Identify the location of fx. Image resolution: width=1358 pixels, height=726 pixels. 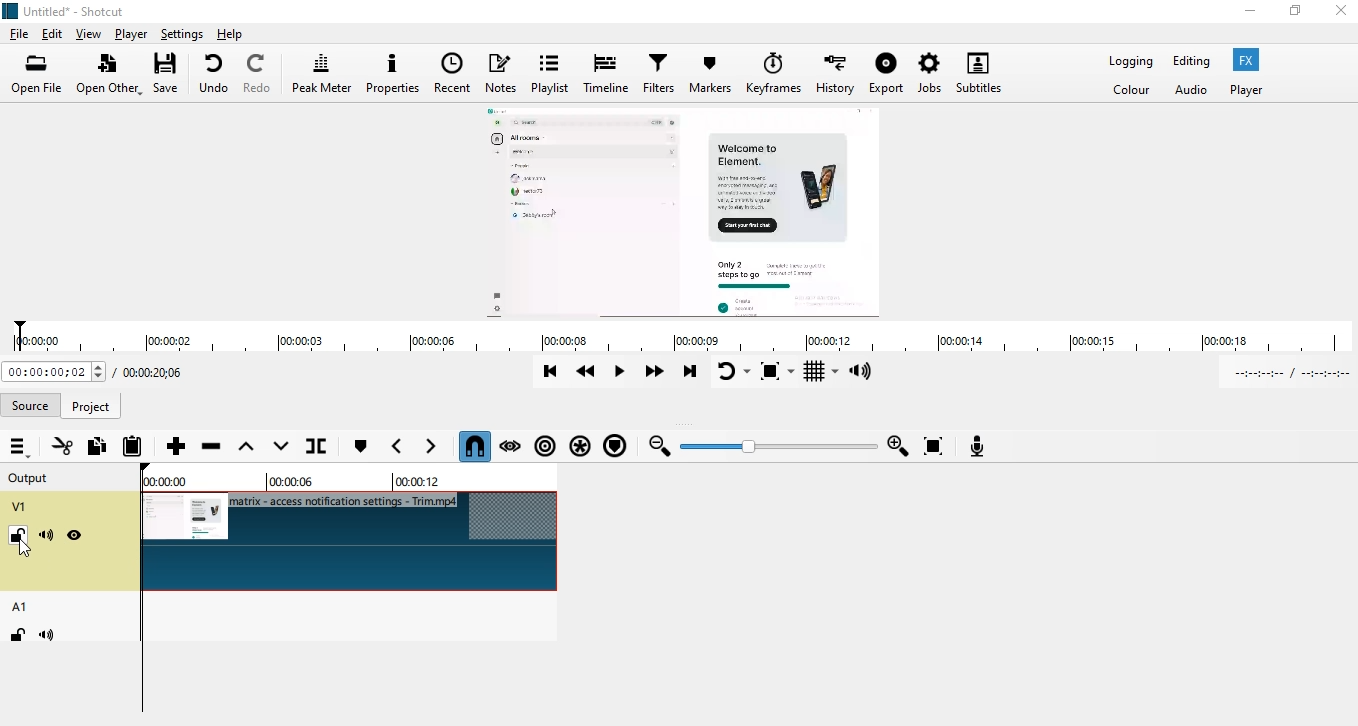
(1251, 61).